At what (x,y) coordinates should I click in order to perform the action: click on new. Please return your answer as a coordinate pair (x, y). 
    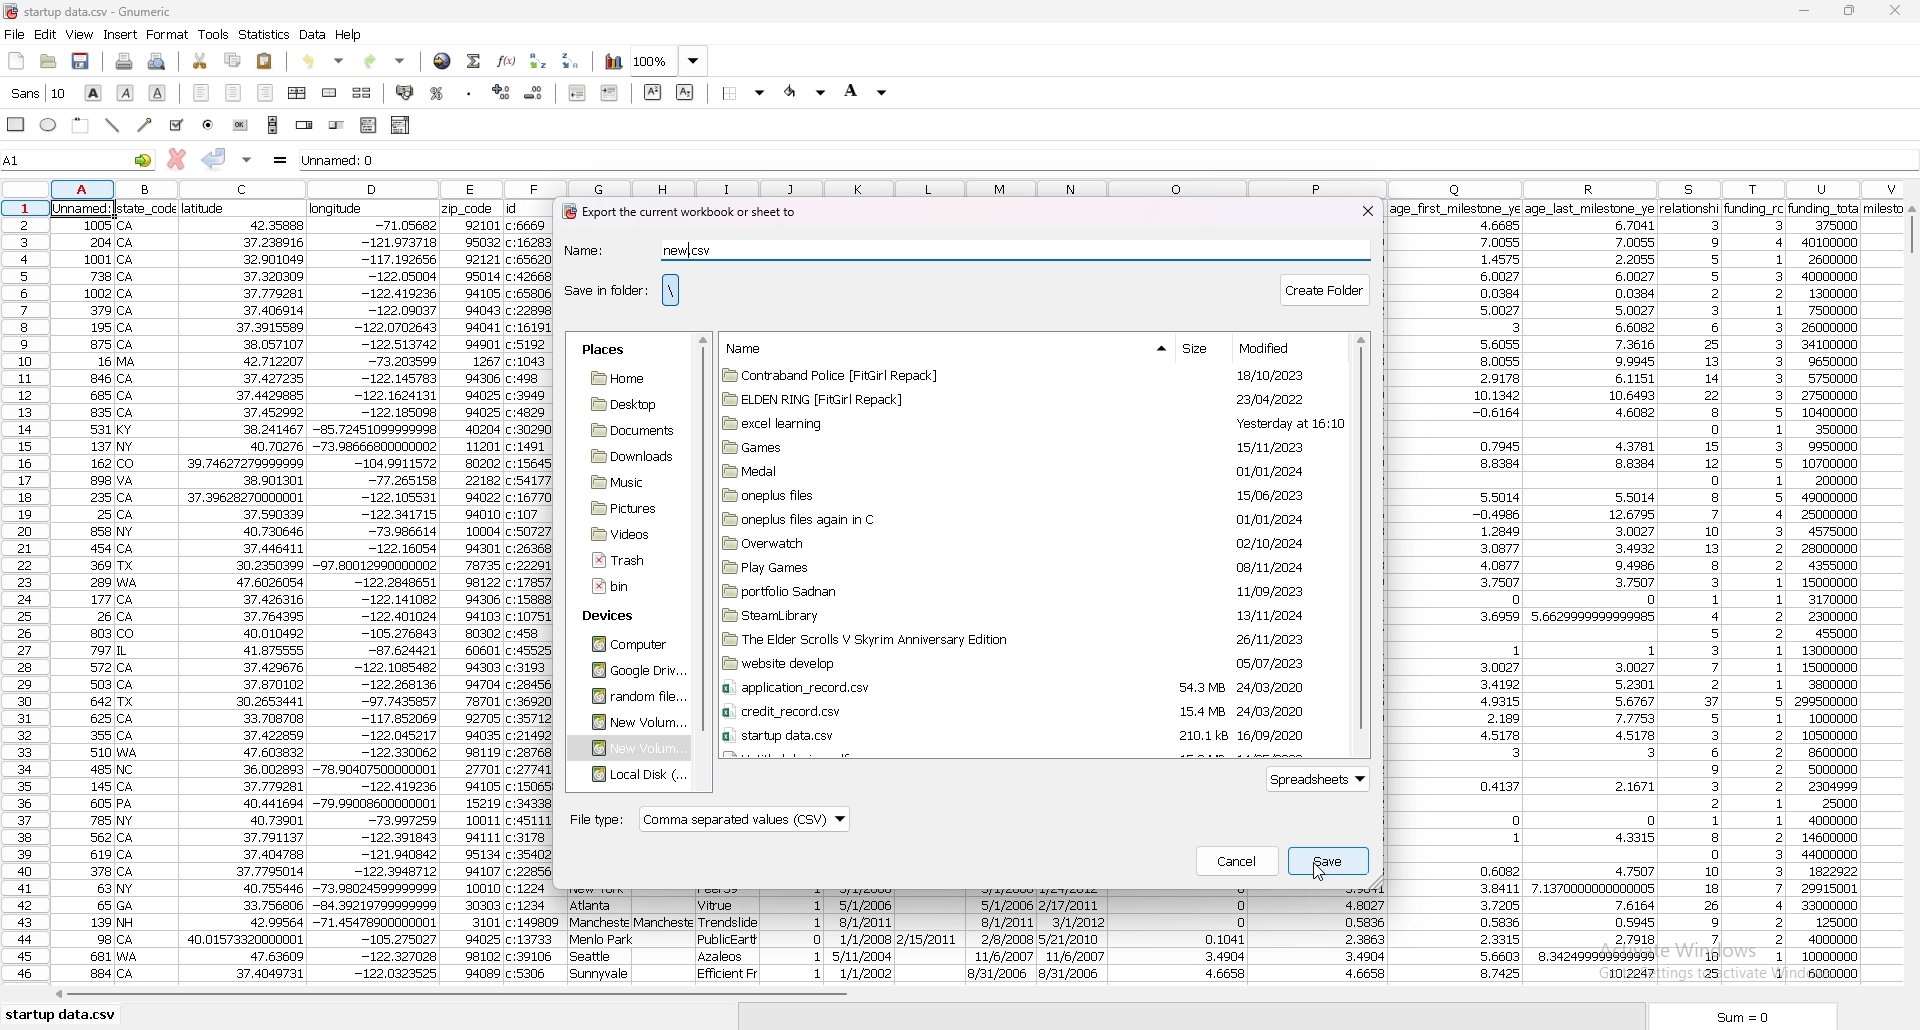
    Looking at the image, I should click on (17, 62).